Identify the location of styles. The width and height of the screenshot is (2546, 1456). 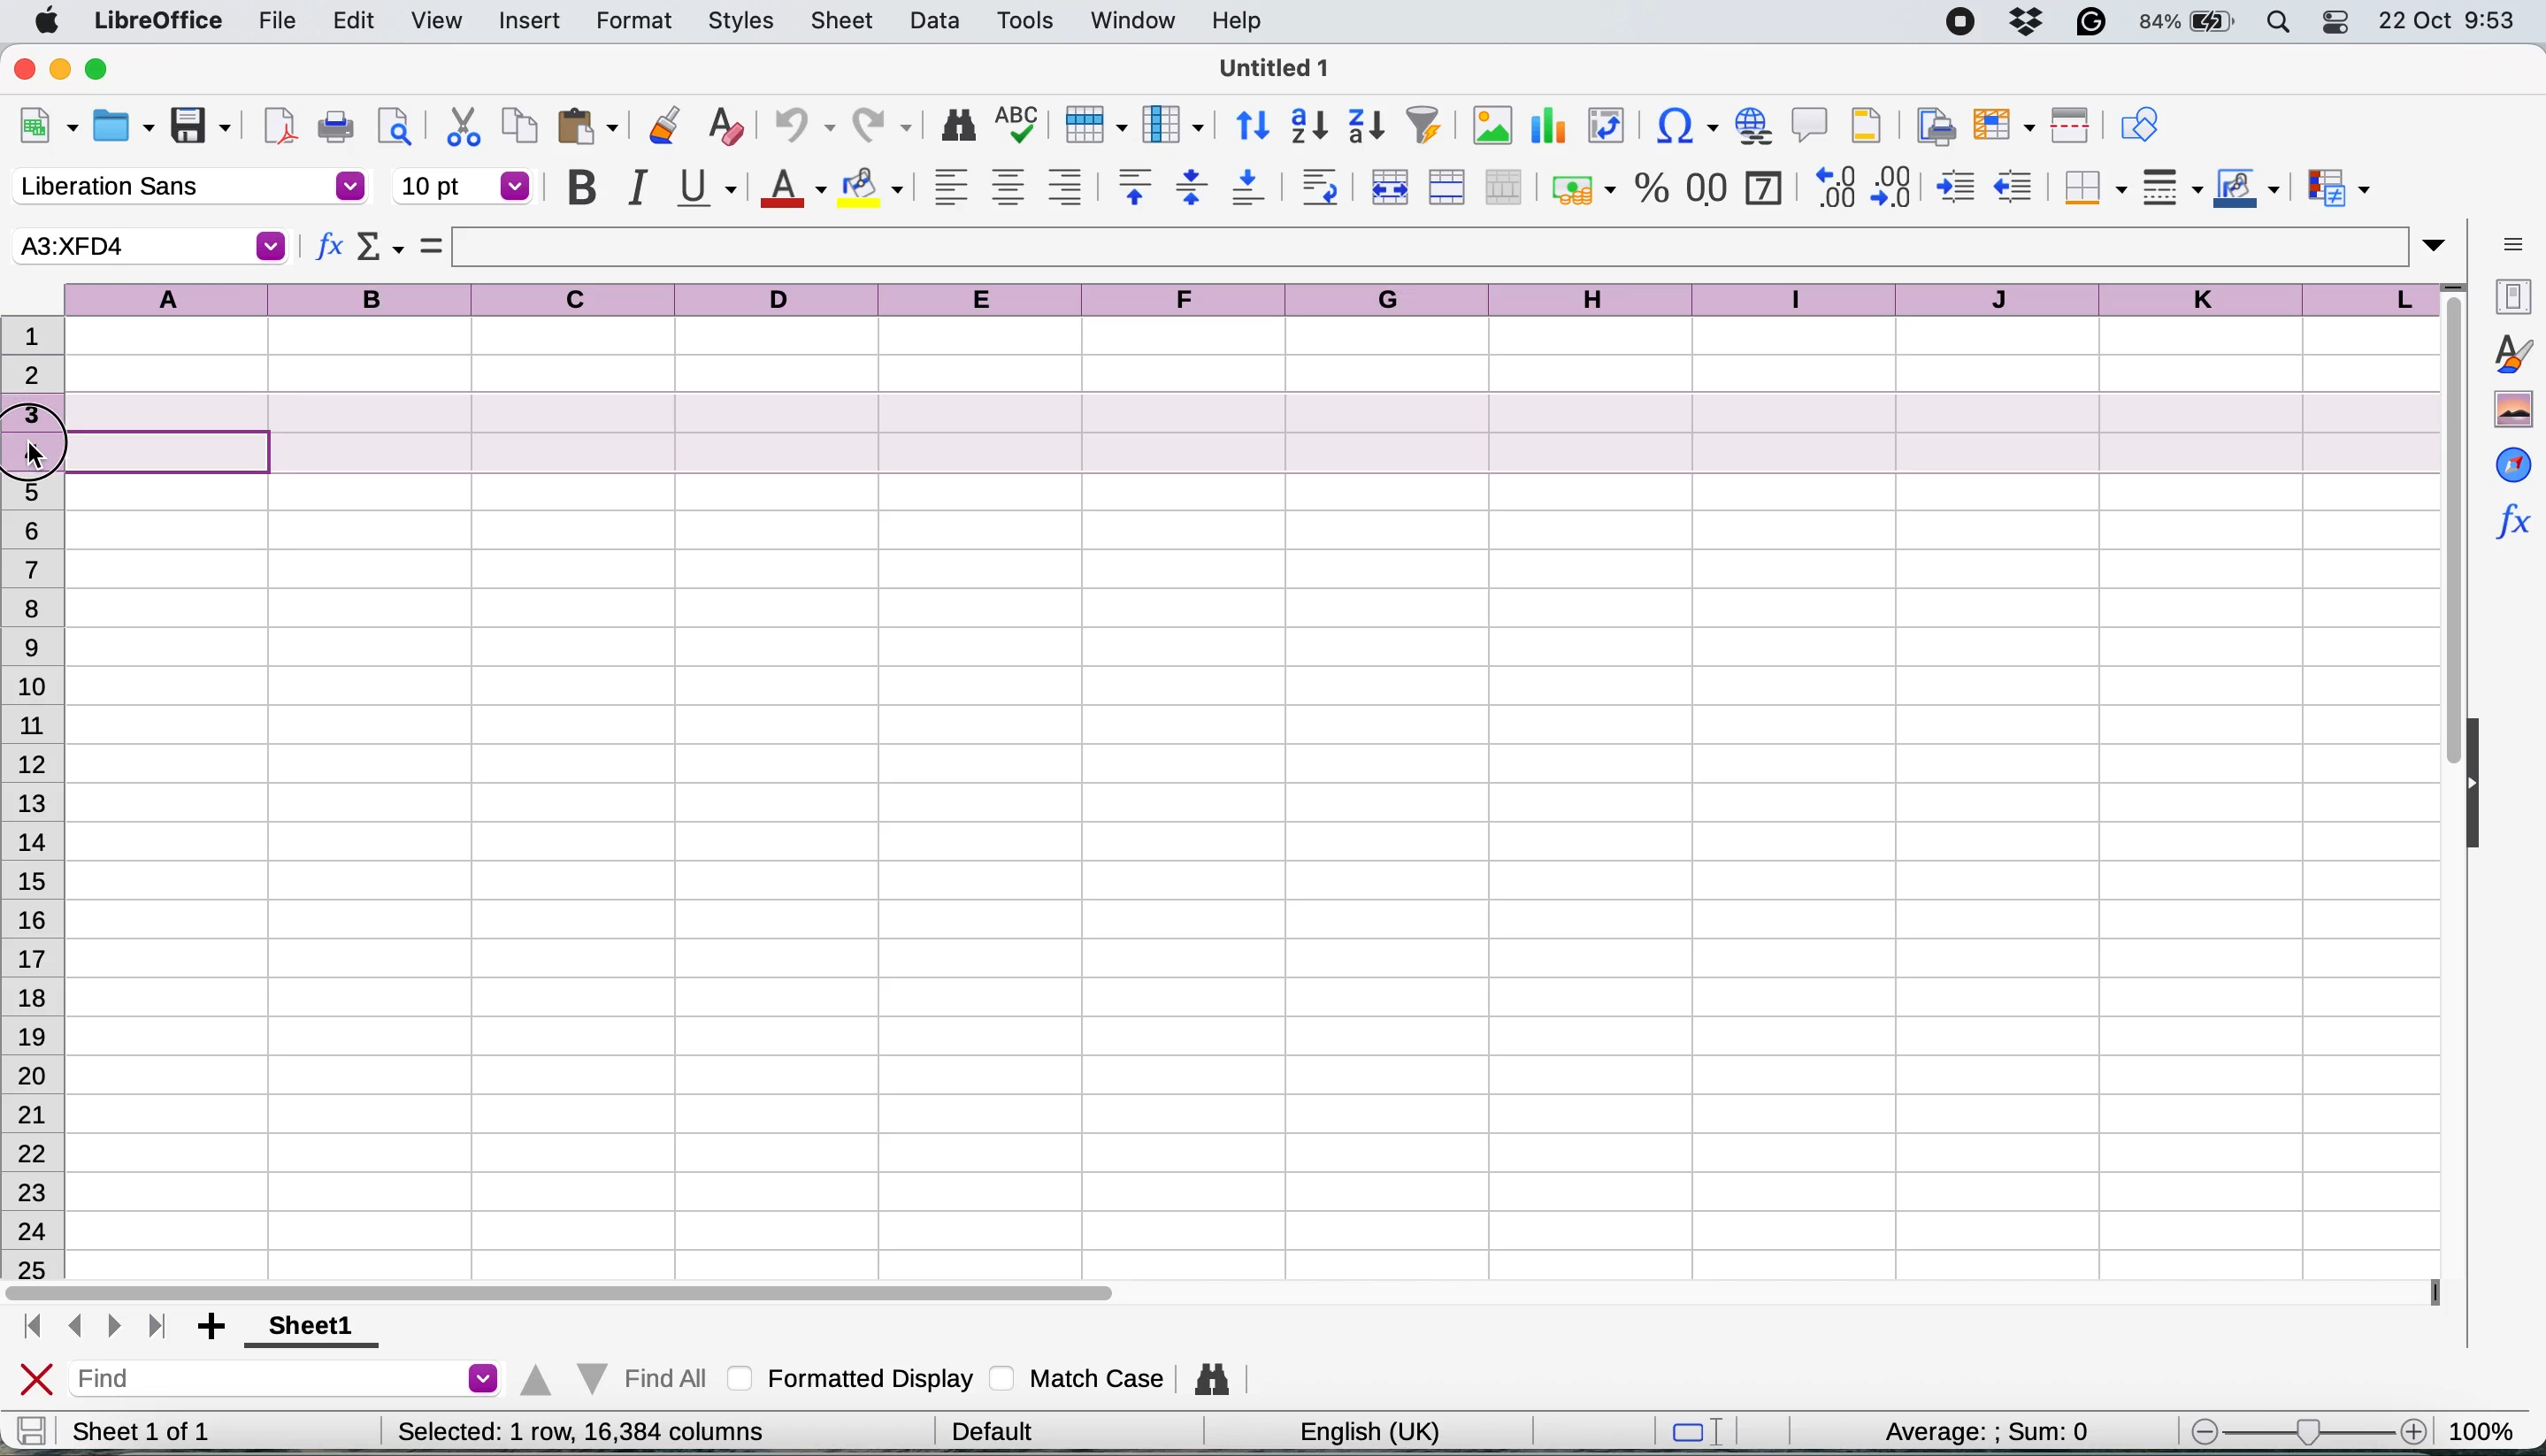
(742, 23).